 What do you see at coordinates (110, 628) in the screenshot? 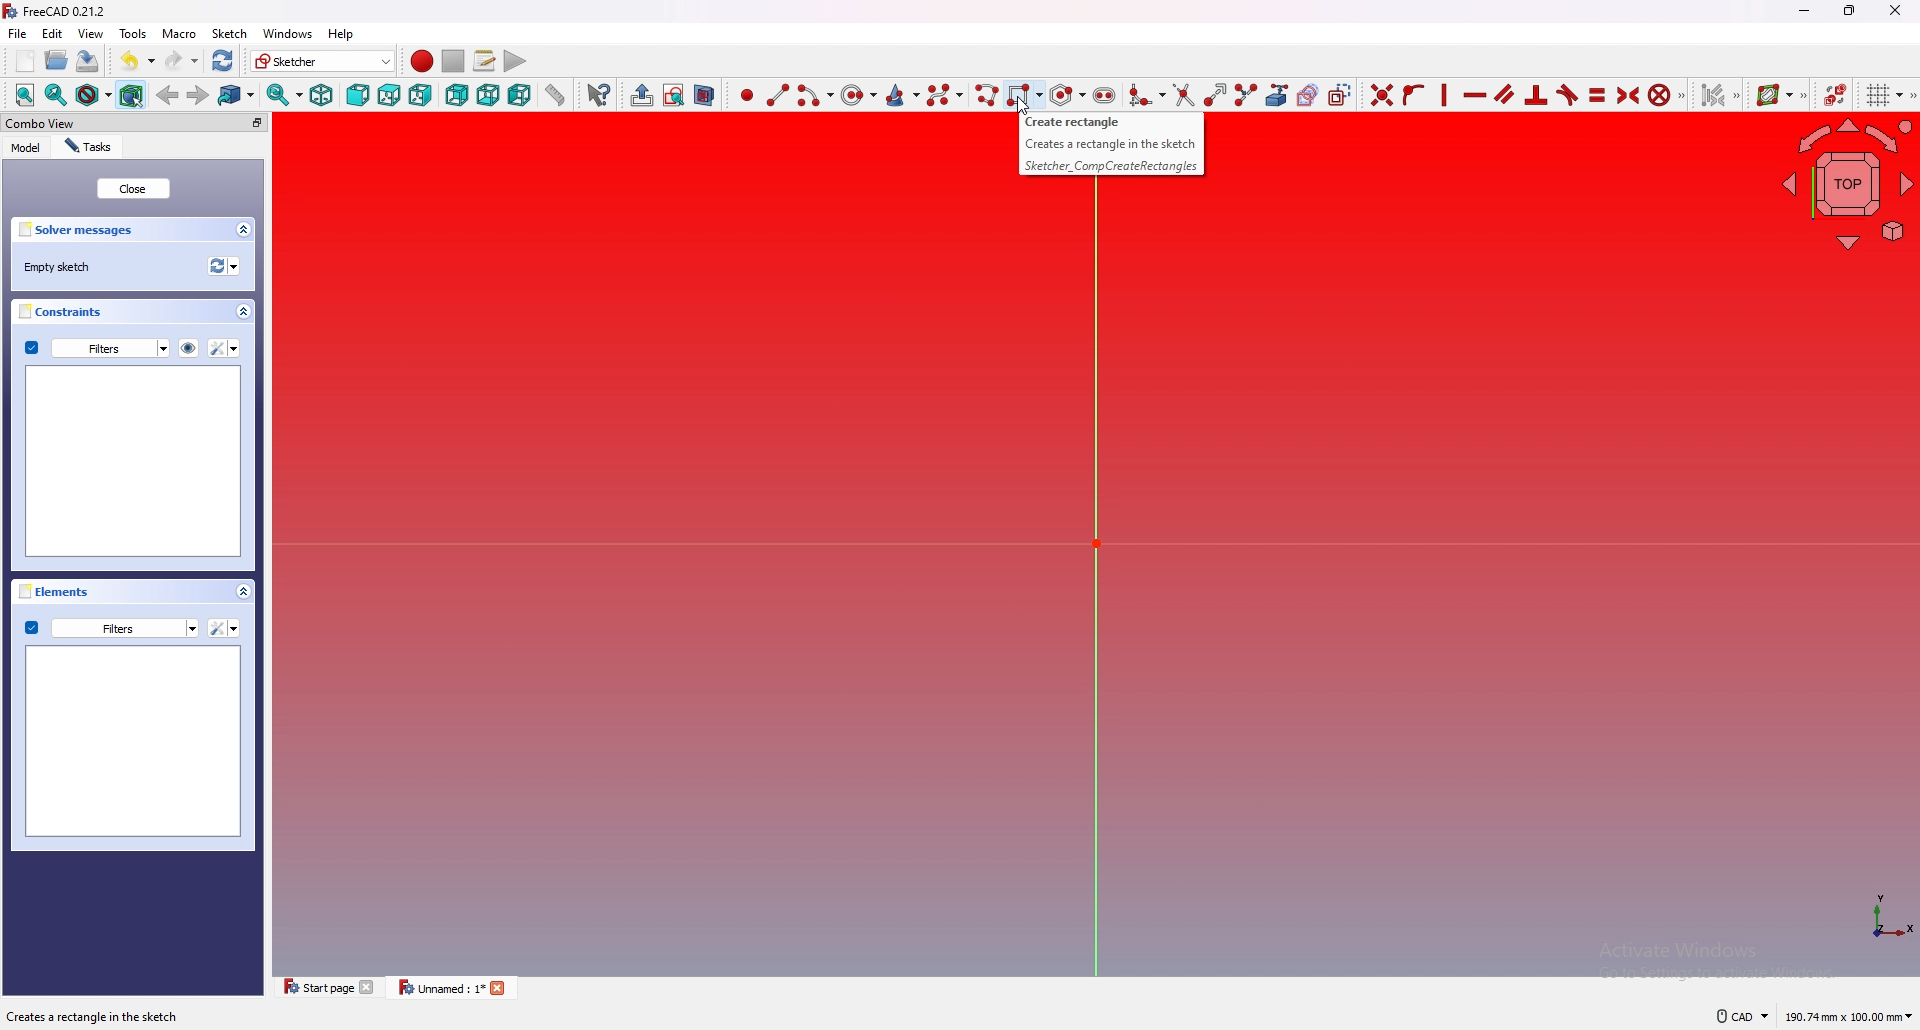
I see `filters` at bounding box center [110, 628].